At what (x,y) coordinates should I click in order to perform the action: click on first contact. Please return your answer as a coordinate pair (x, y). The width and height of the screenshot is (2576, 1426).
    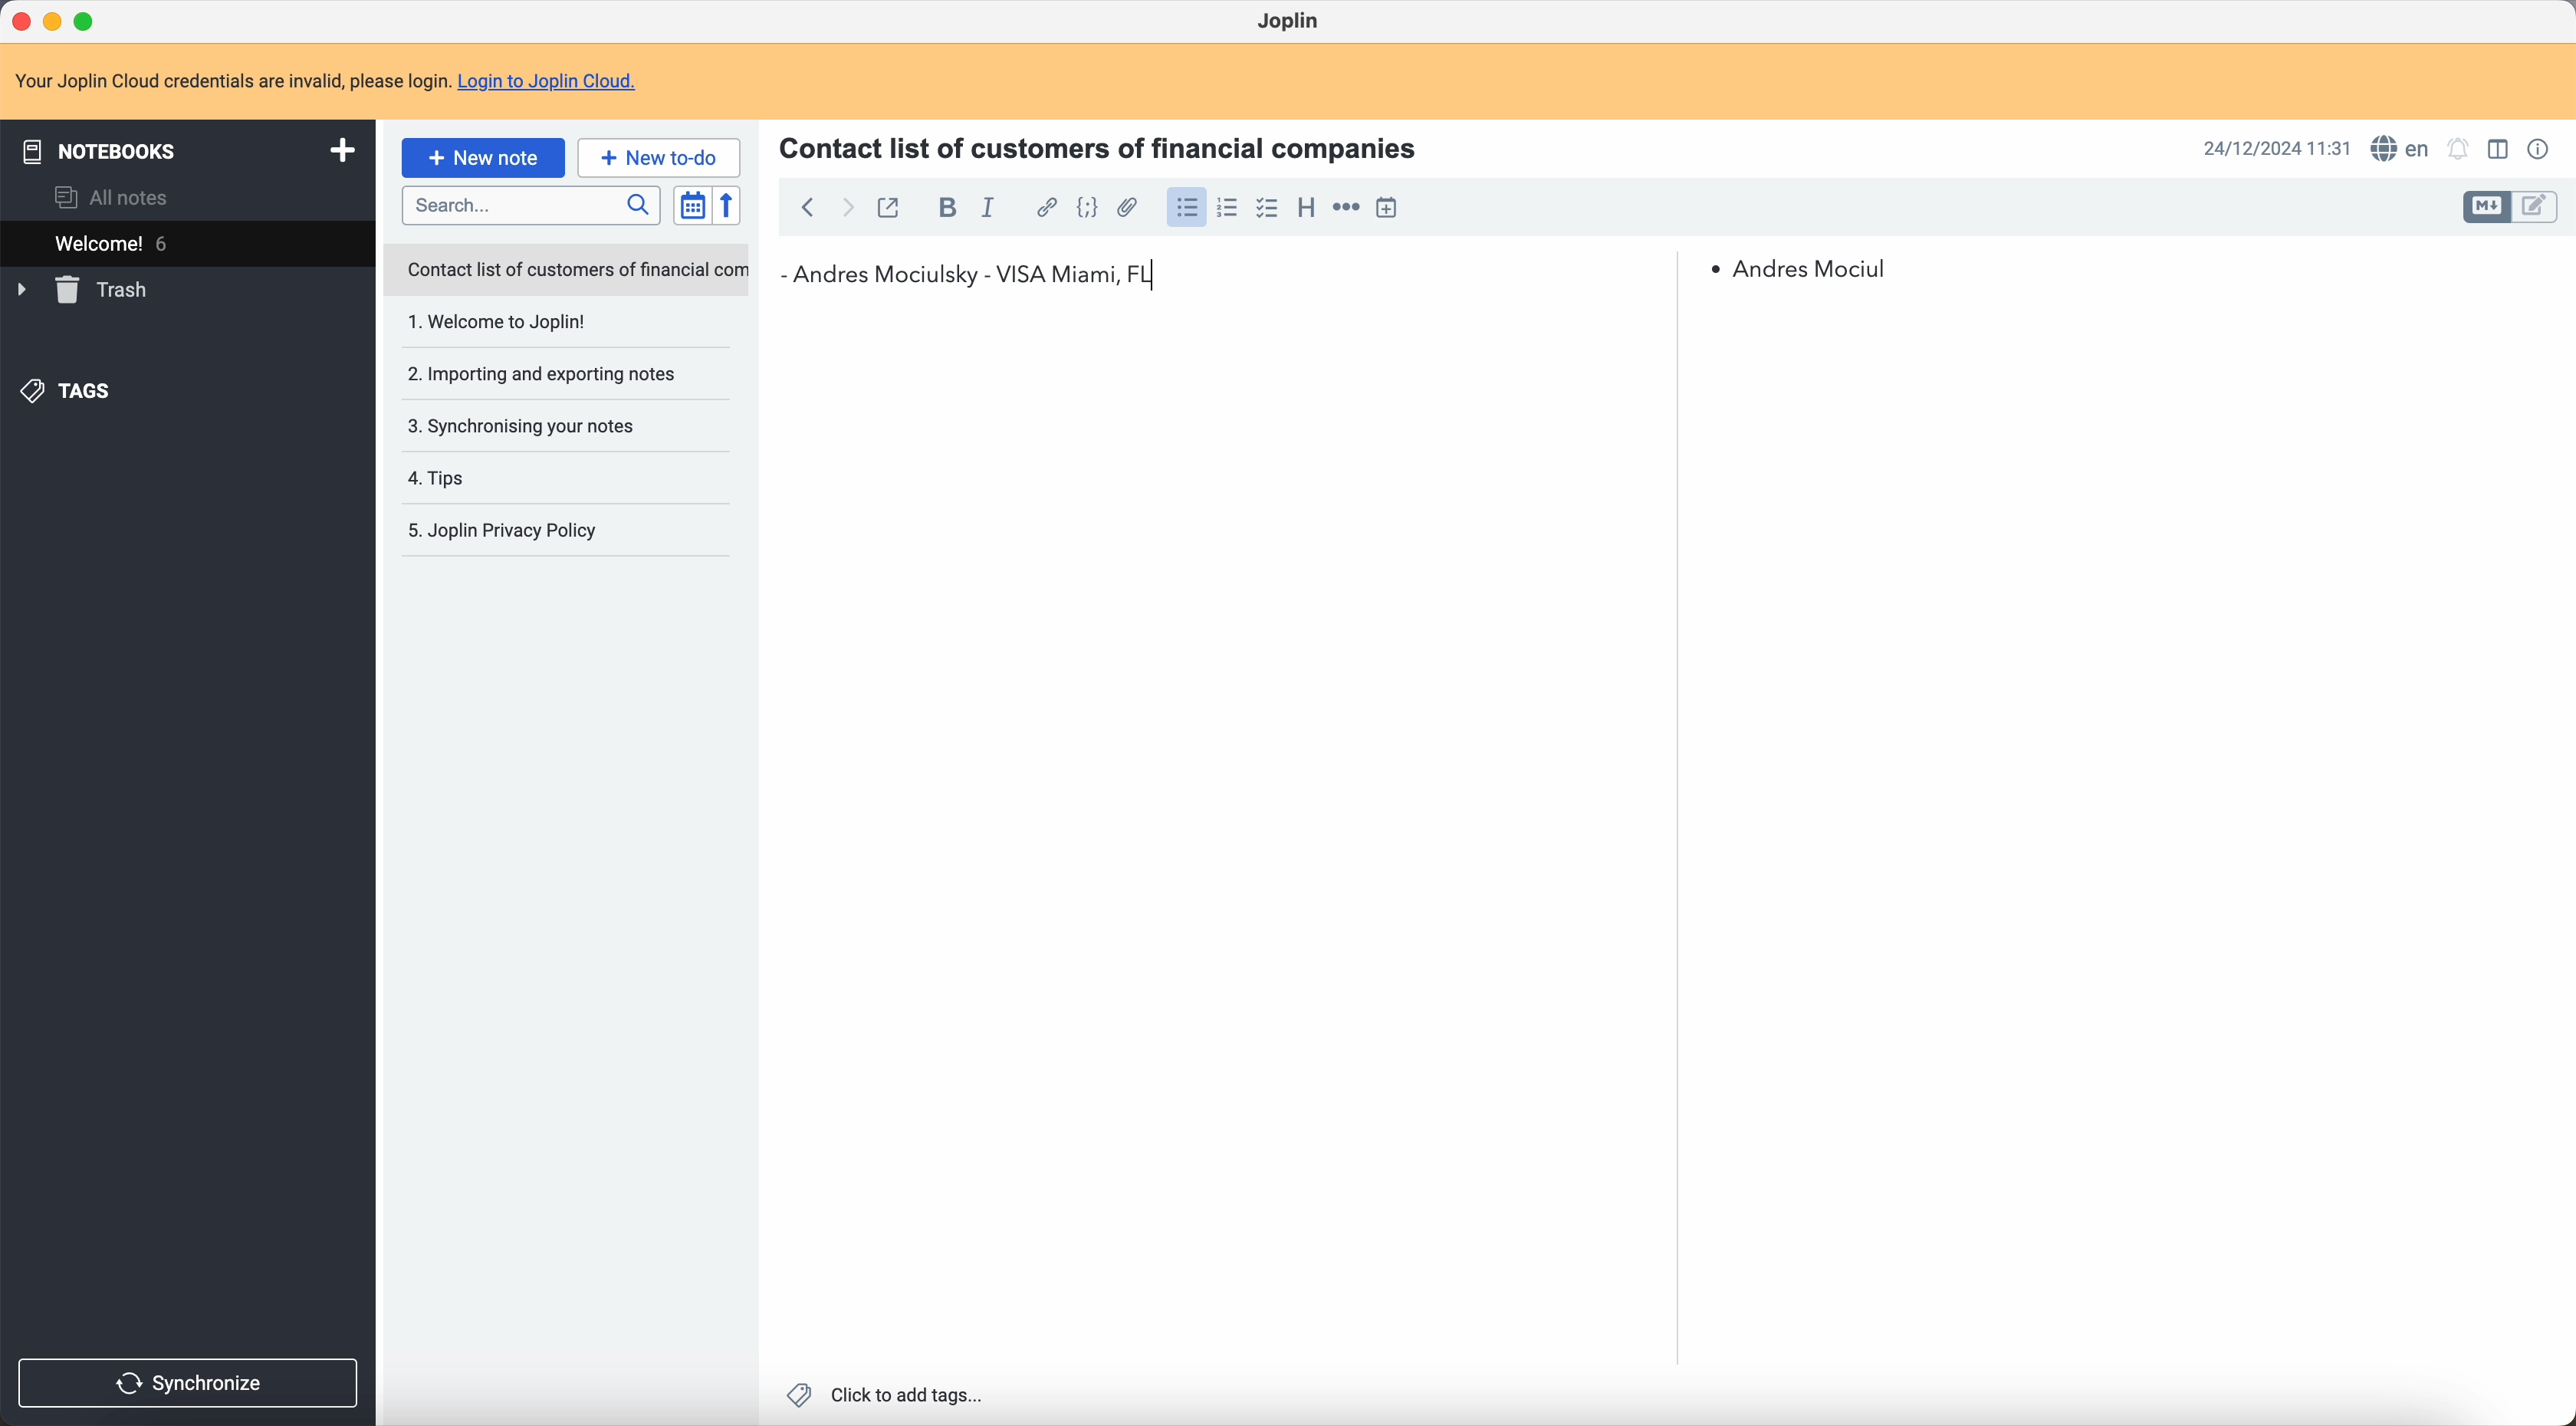
    Looking at the image, I should click on (981, 279).